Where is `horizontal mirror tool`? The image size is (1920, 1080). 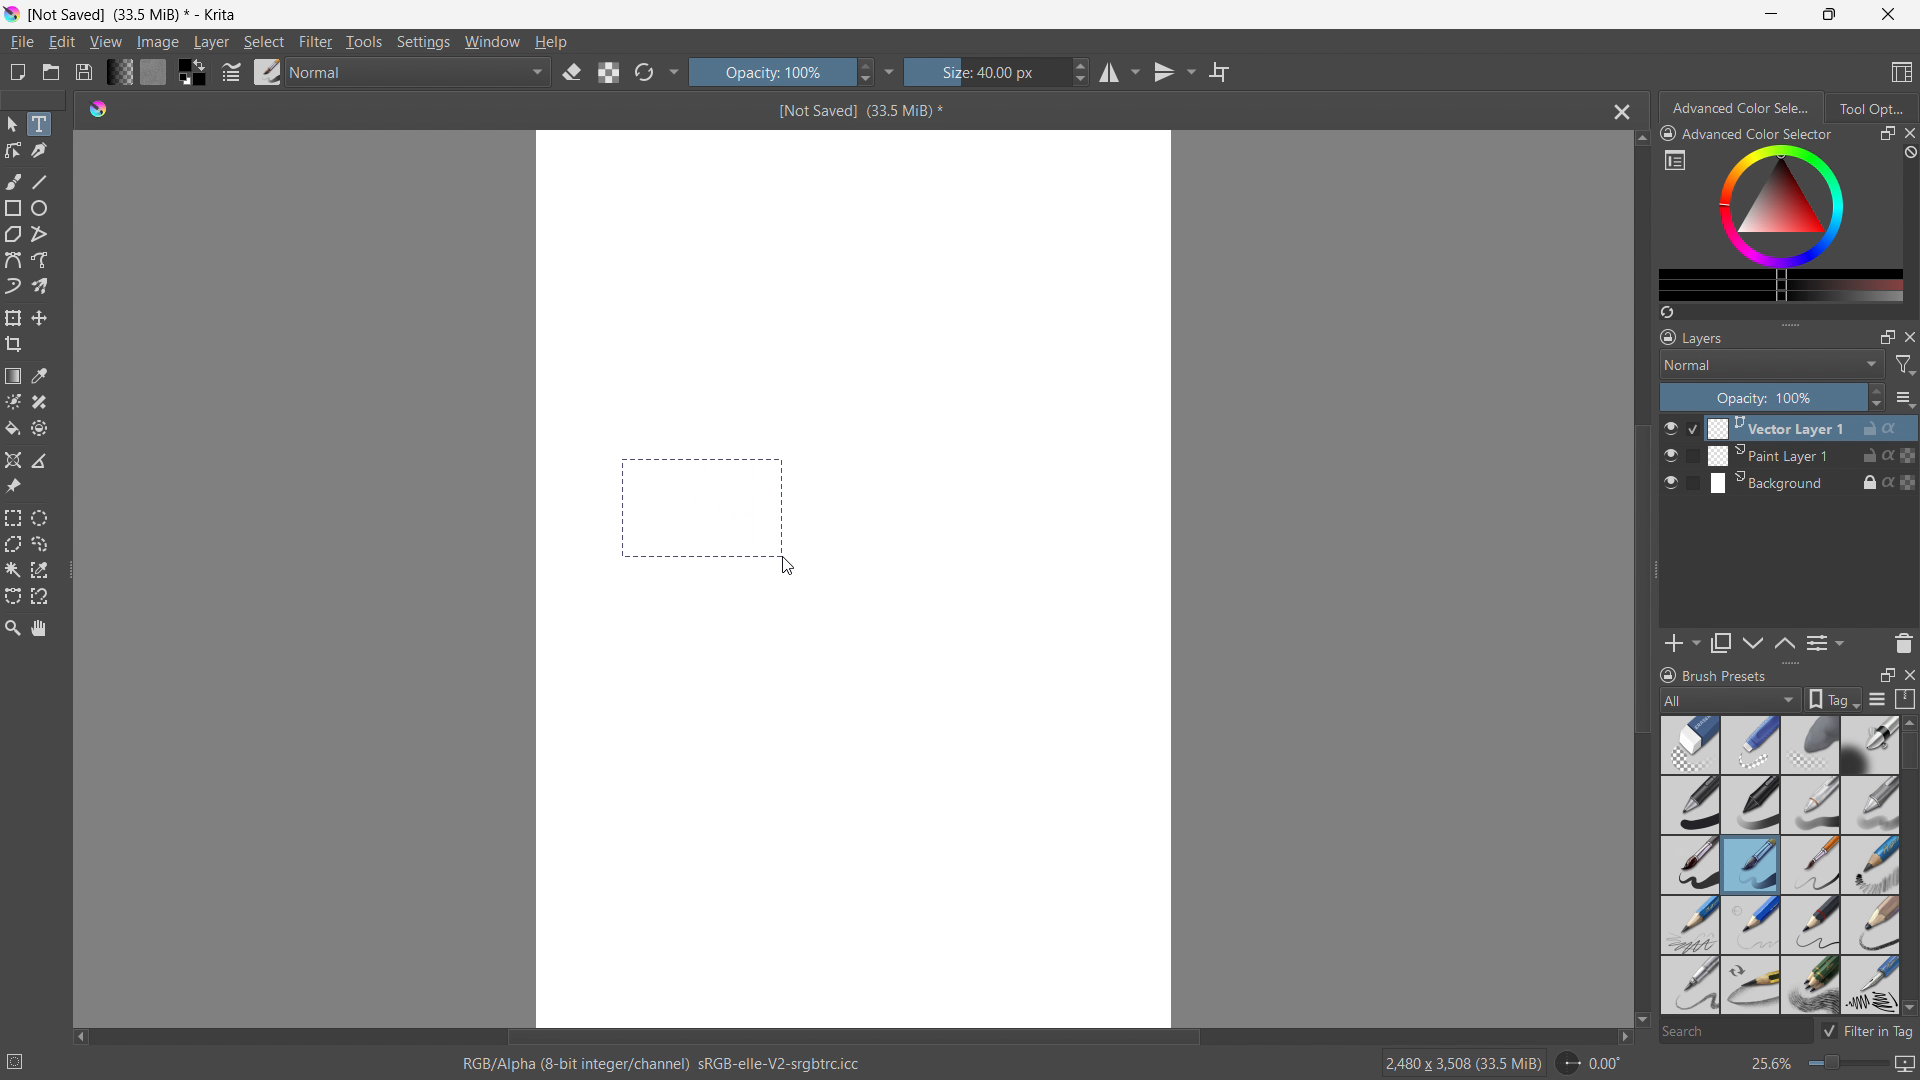 horizontal mirror tool is located at coordinates (1118, 73).